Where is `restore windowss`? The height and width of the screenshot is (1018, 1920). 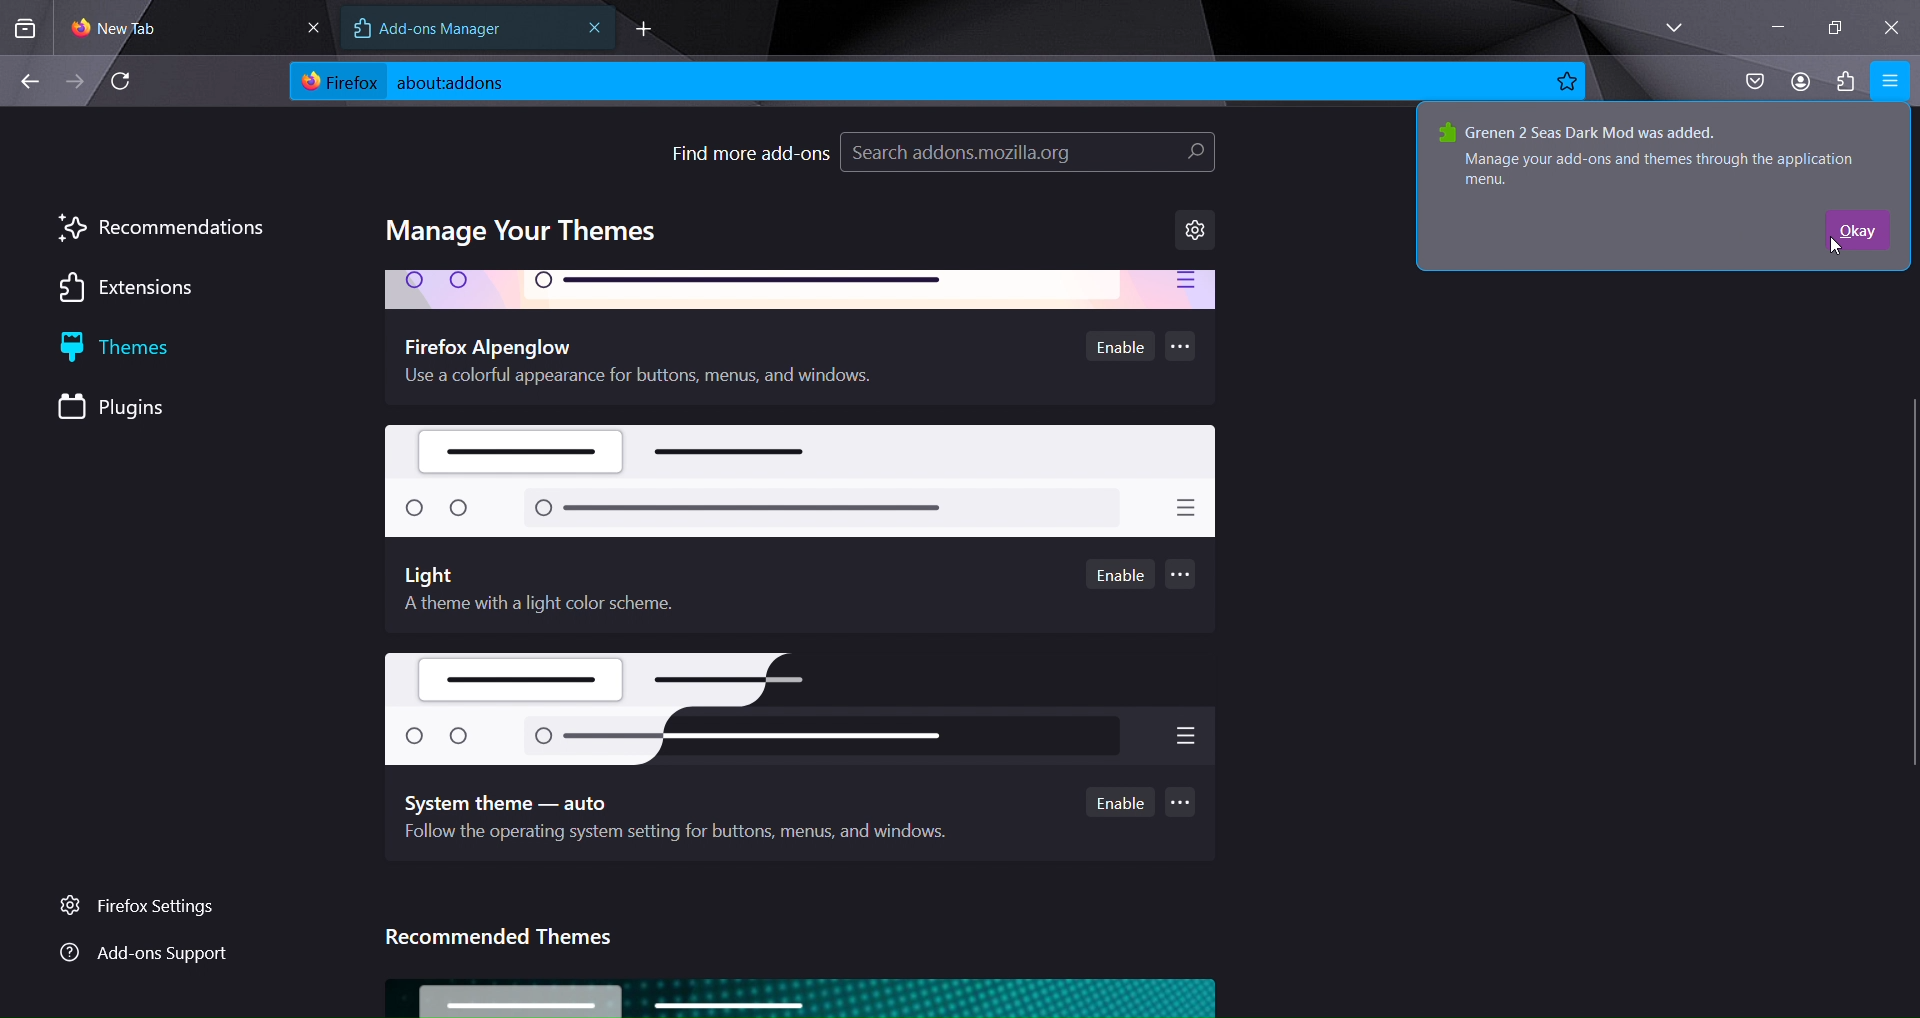 restore windowss is located at coordinates (1834, 25).